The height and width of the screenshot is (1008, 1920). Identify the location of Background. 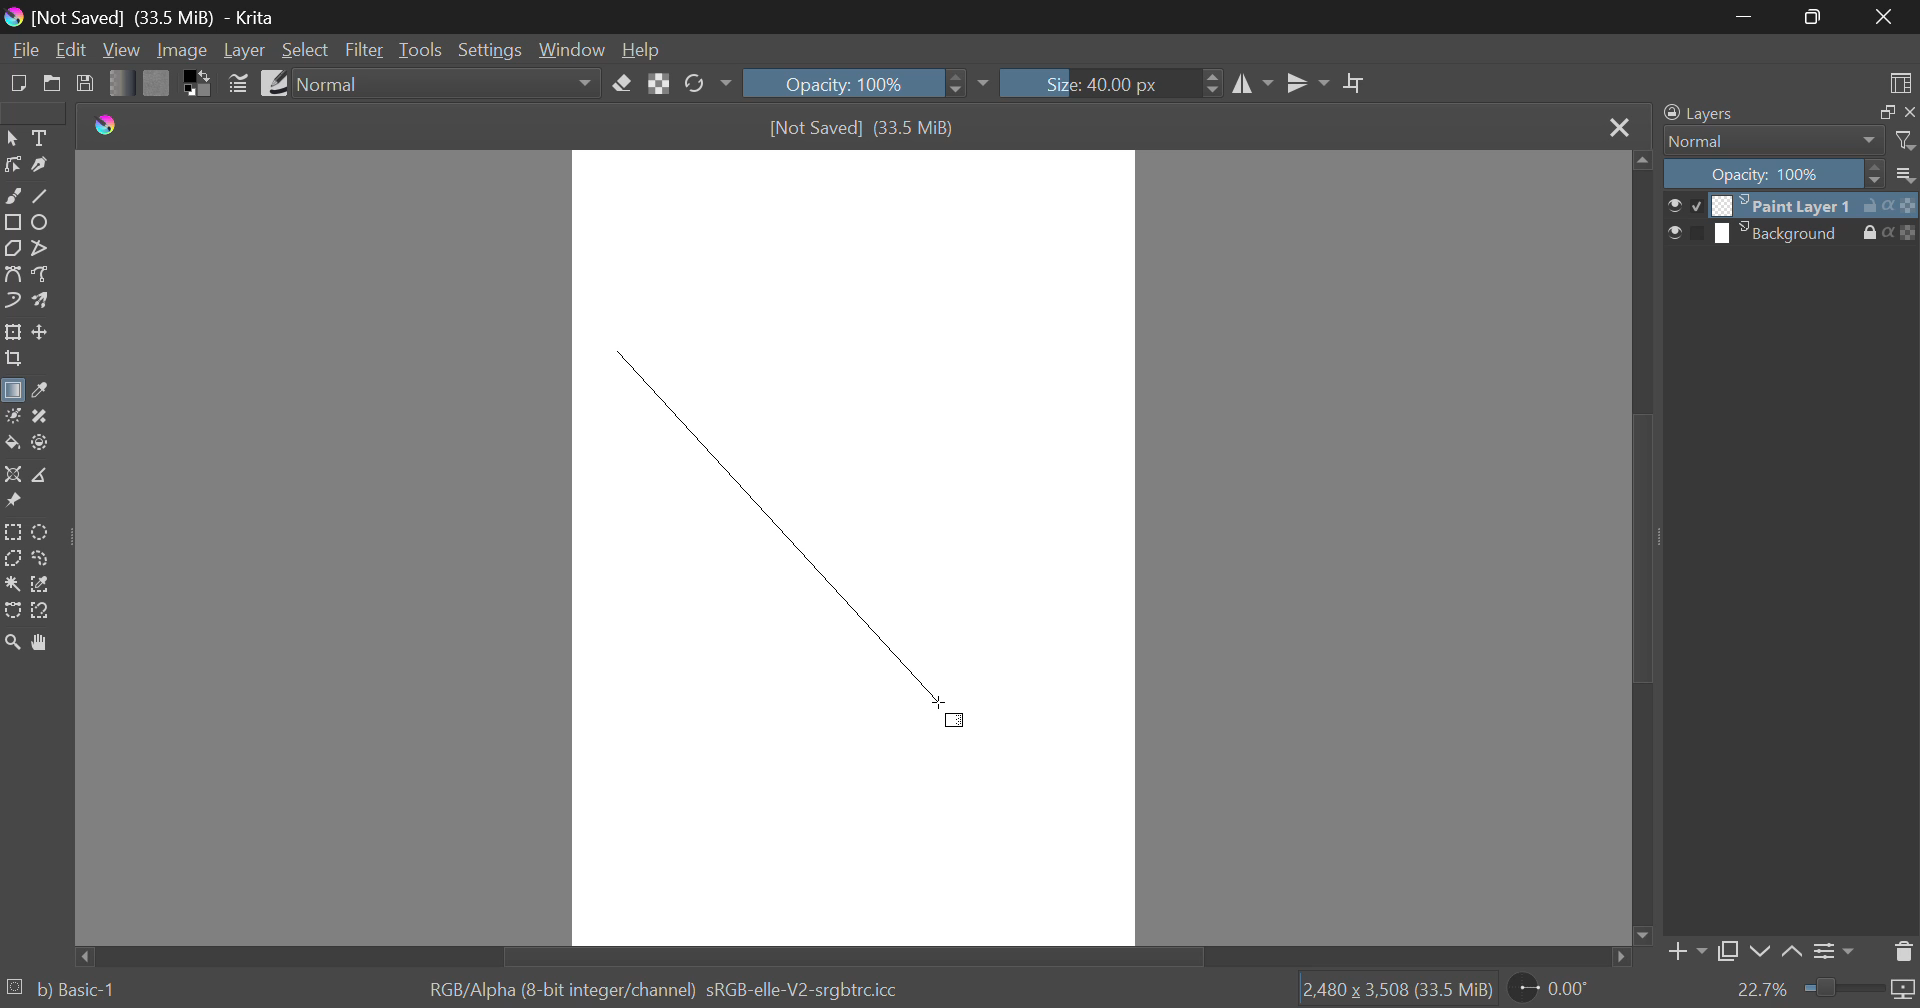
(1788, 233).